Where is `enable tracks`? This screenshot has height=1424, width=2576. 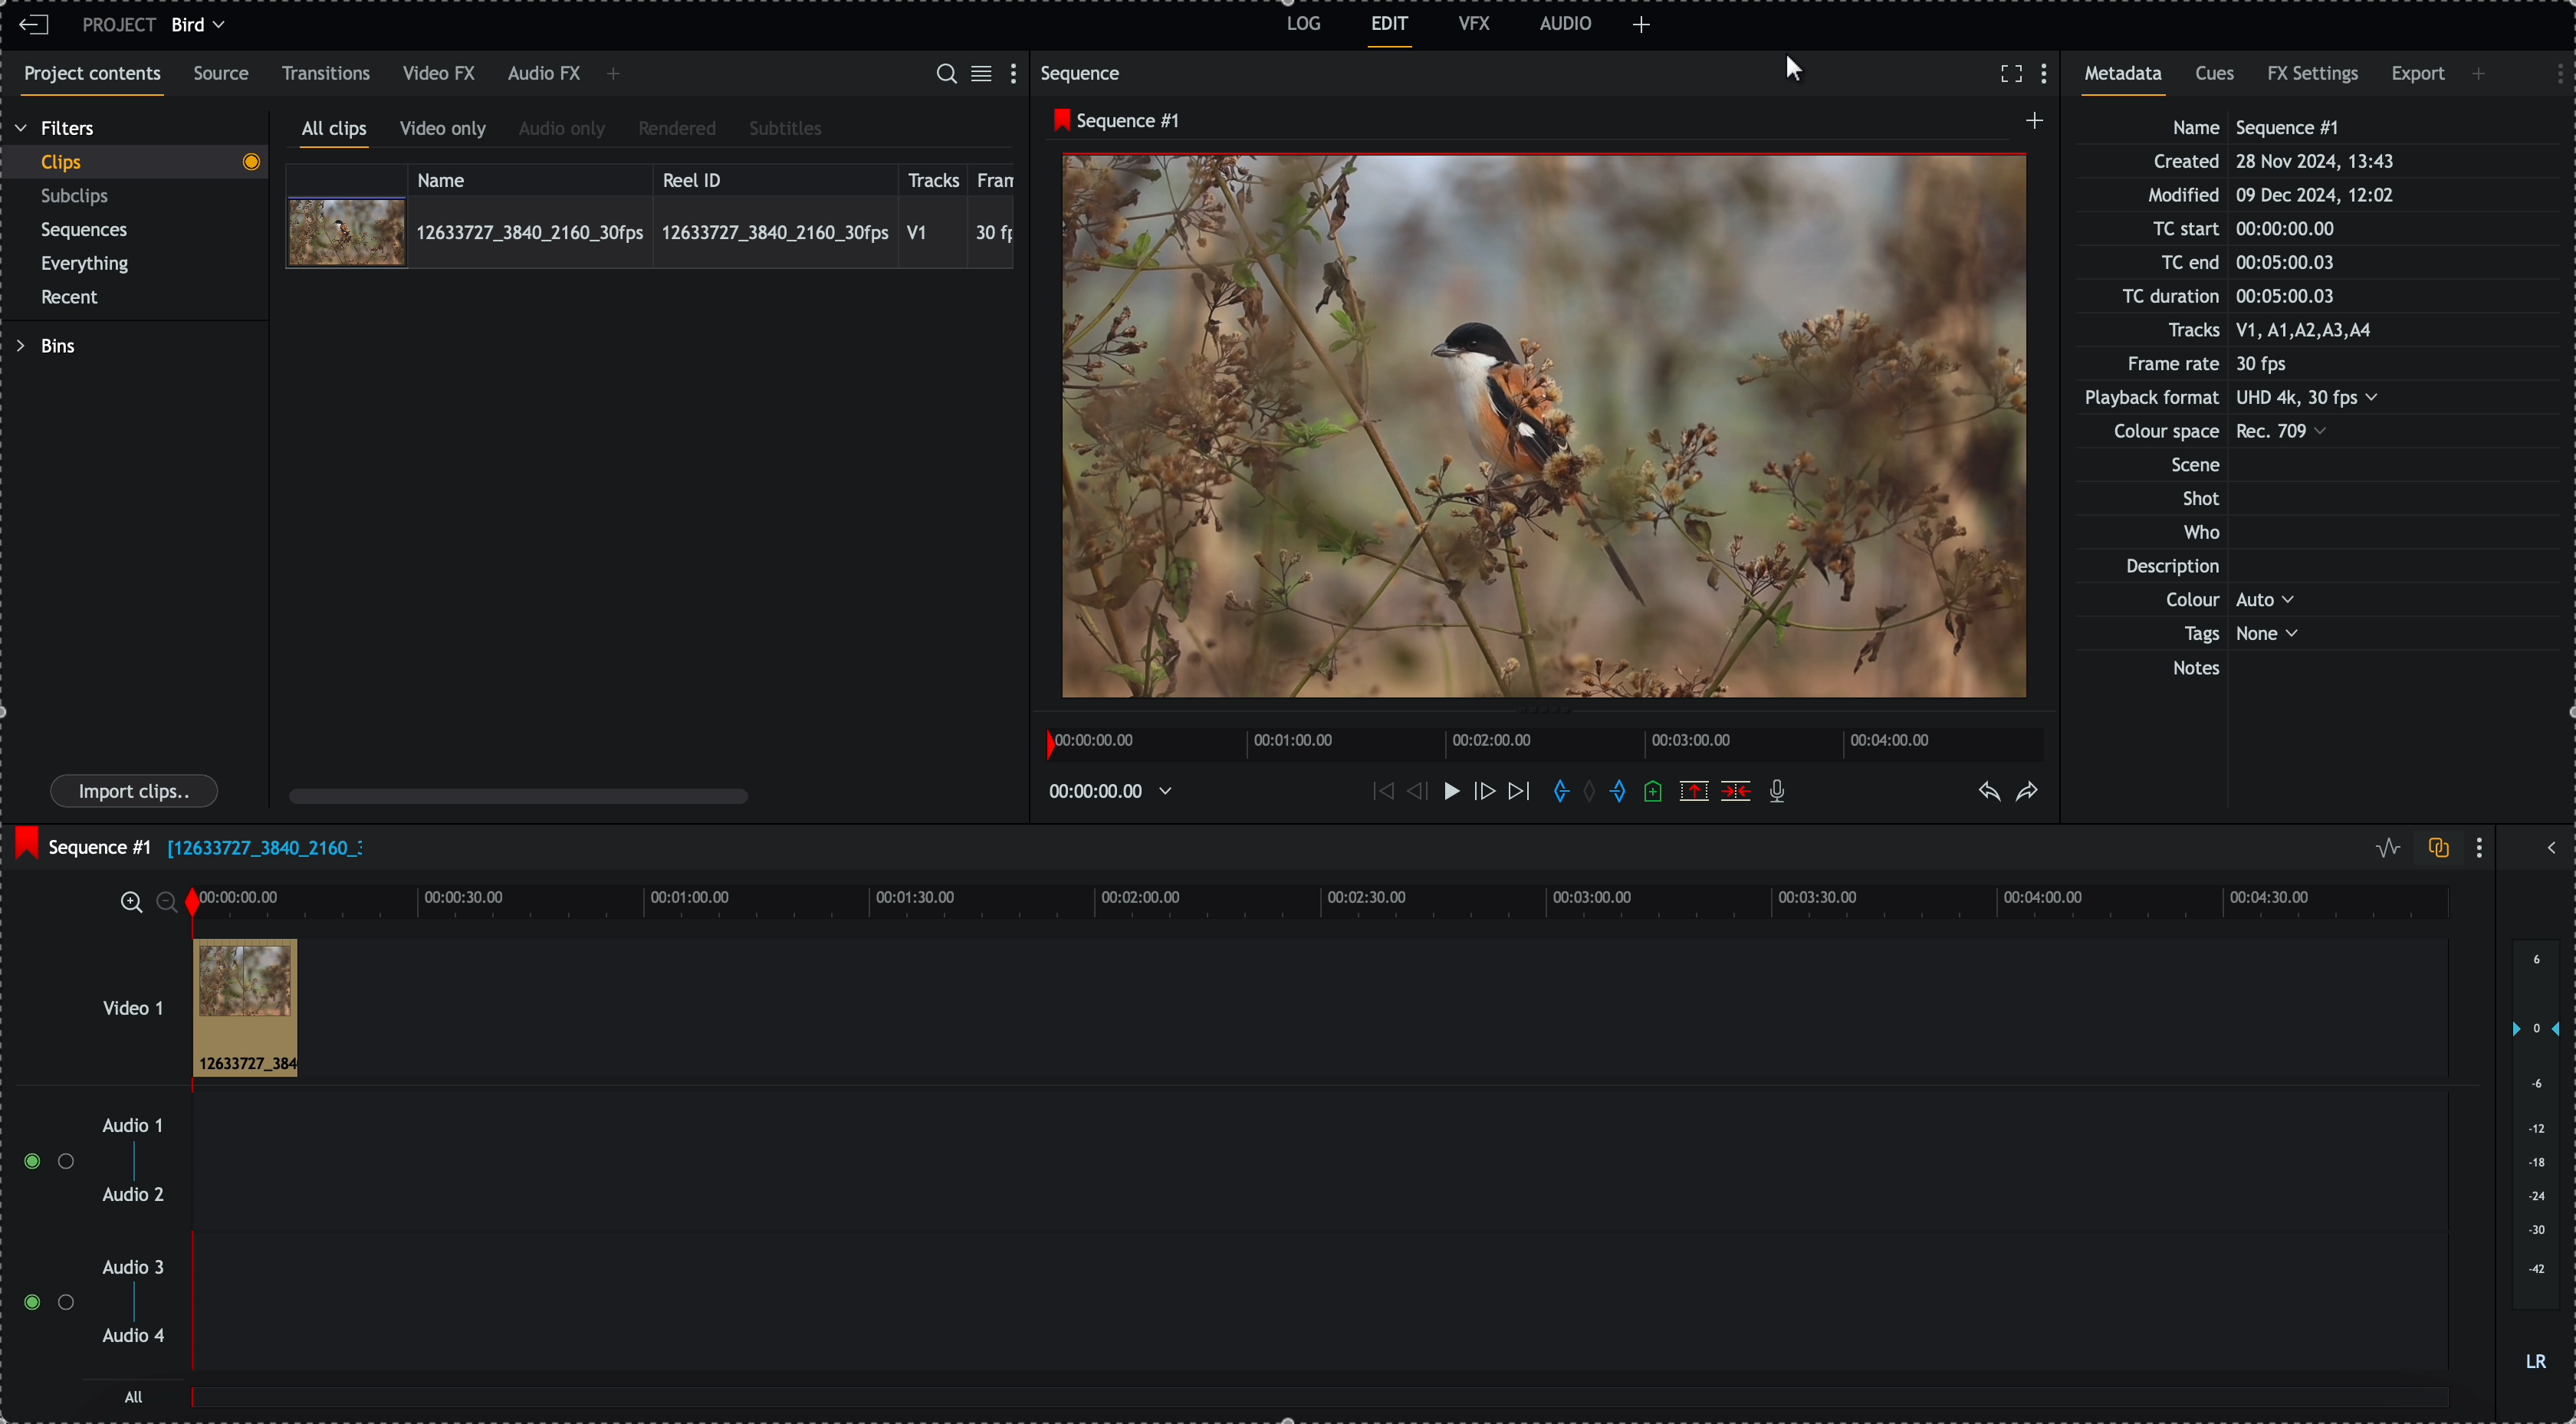
enable tracks is located at coordinates (40, 1233).